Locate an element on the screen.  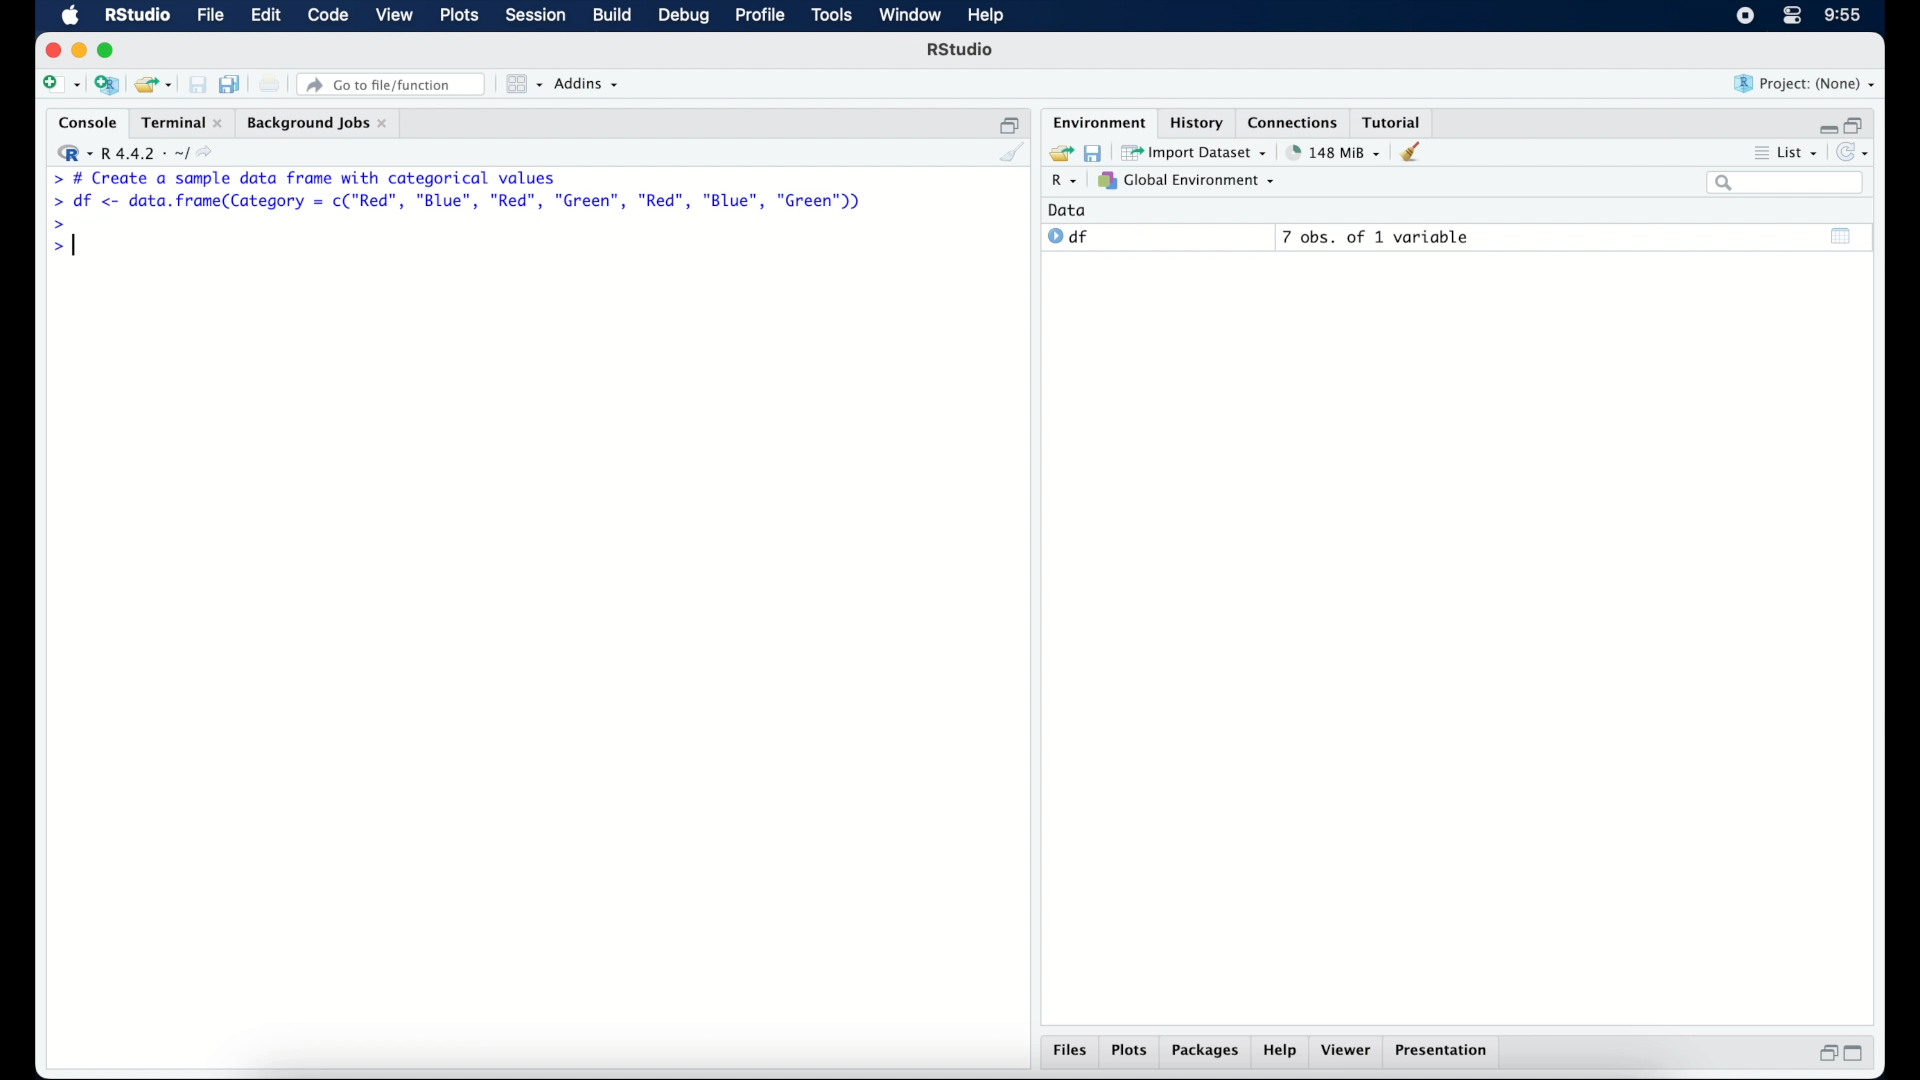
background jobs is located at coordinates (320, 122).